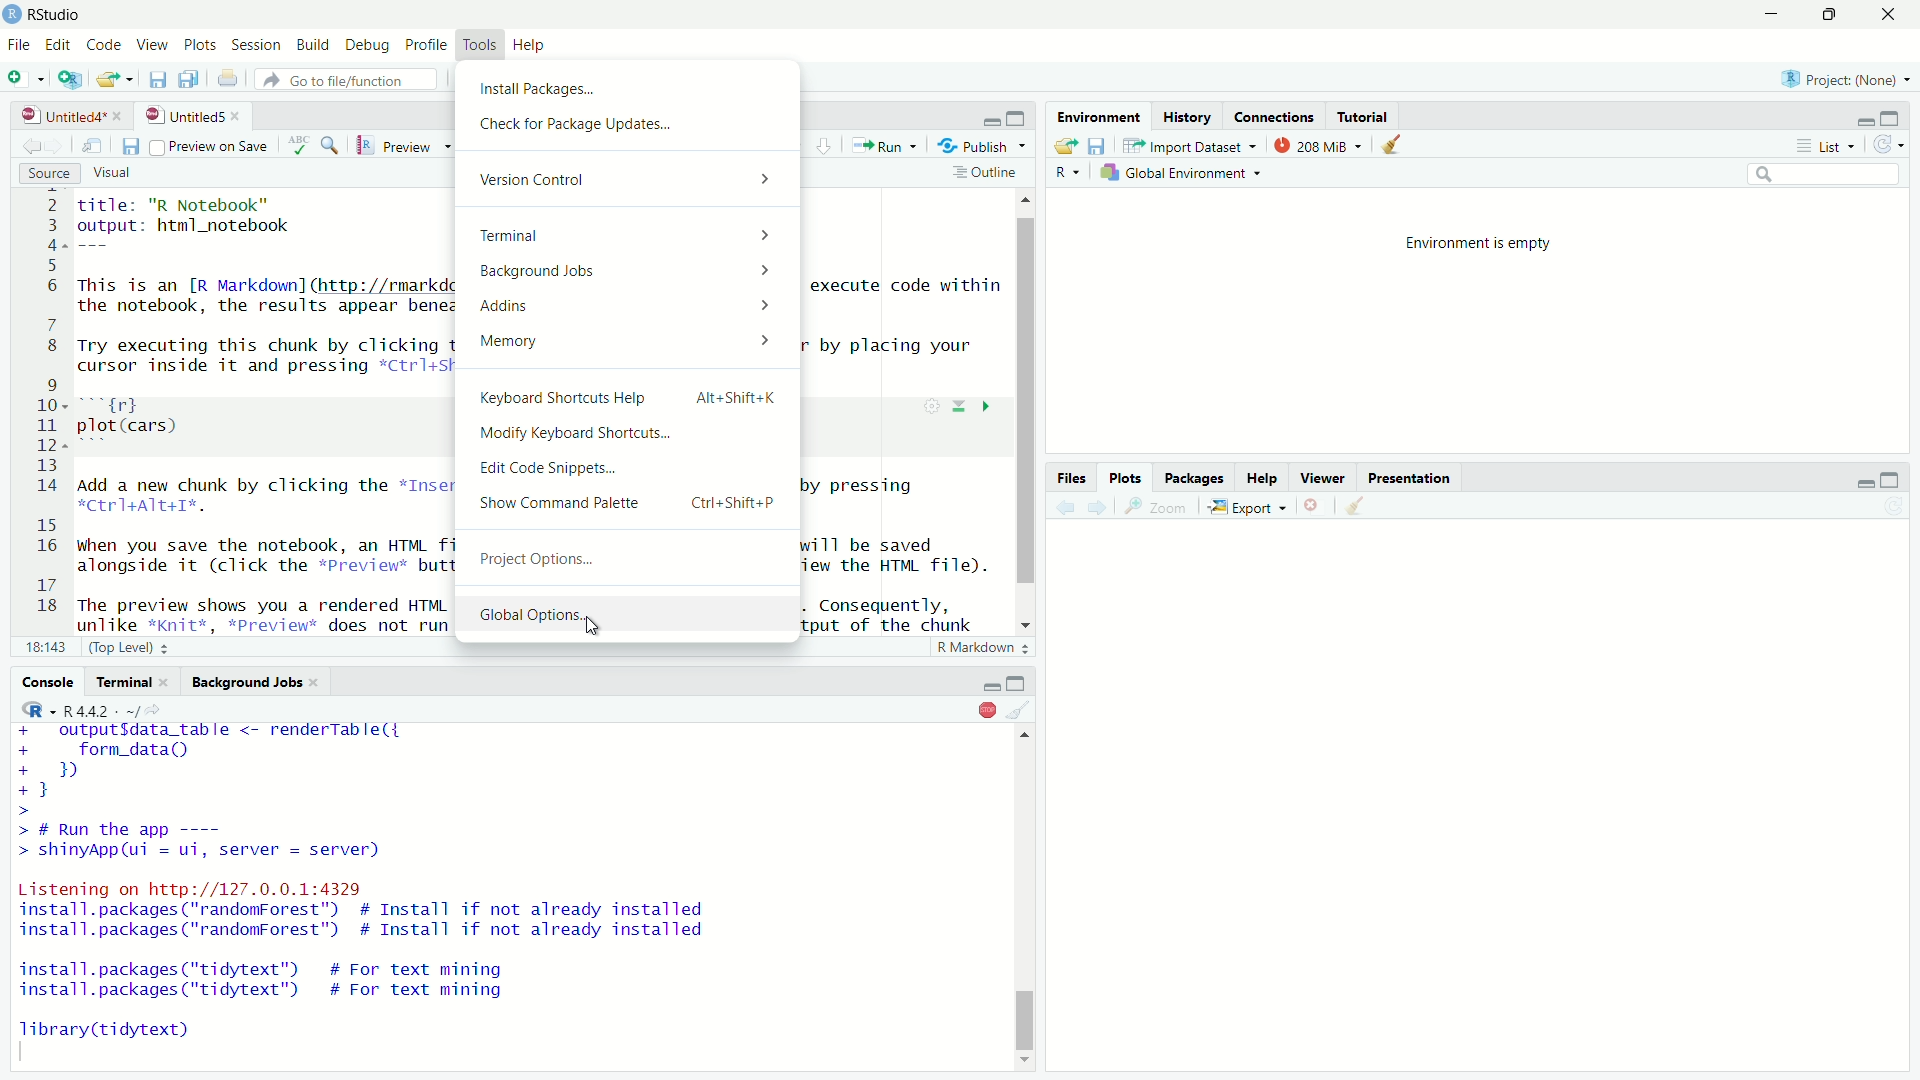 This screenshot has height=1080, width=1920. What do you see at coordinates (1863, 481) in the screenshot?
I see `minimize` at bounding box center [1863, 481].